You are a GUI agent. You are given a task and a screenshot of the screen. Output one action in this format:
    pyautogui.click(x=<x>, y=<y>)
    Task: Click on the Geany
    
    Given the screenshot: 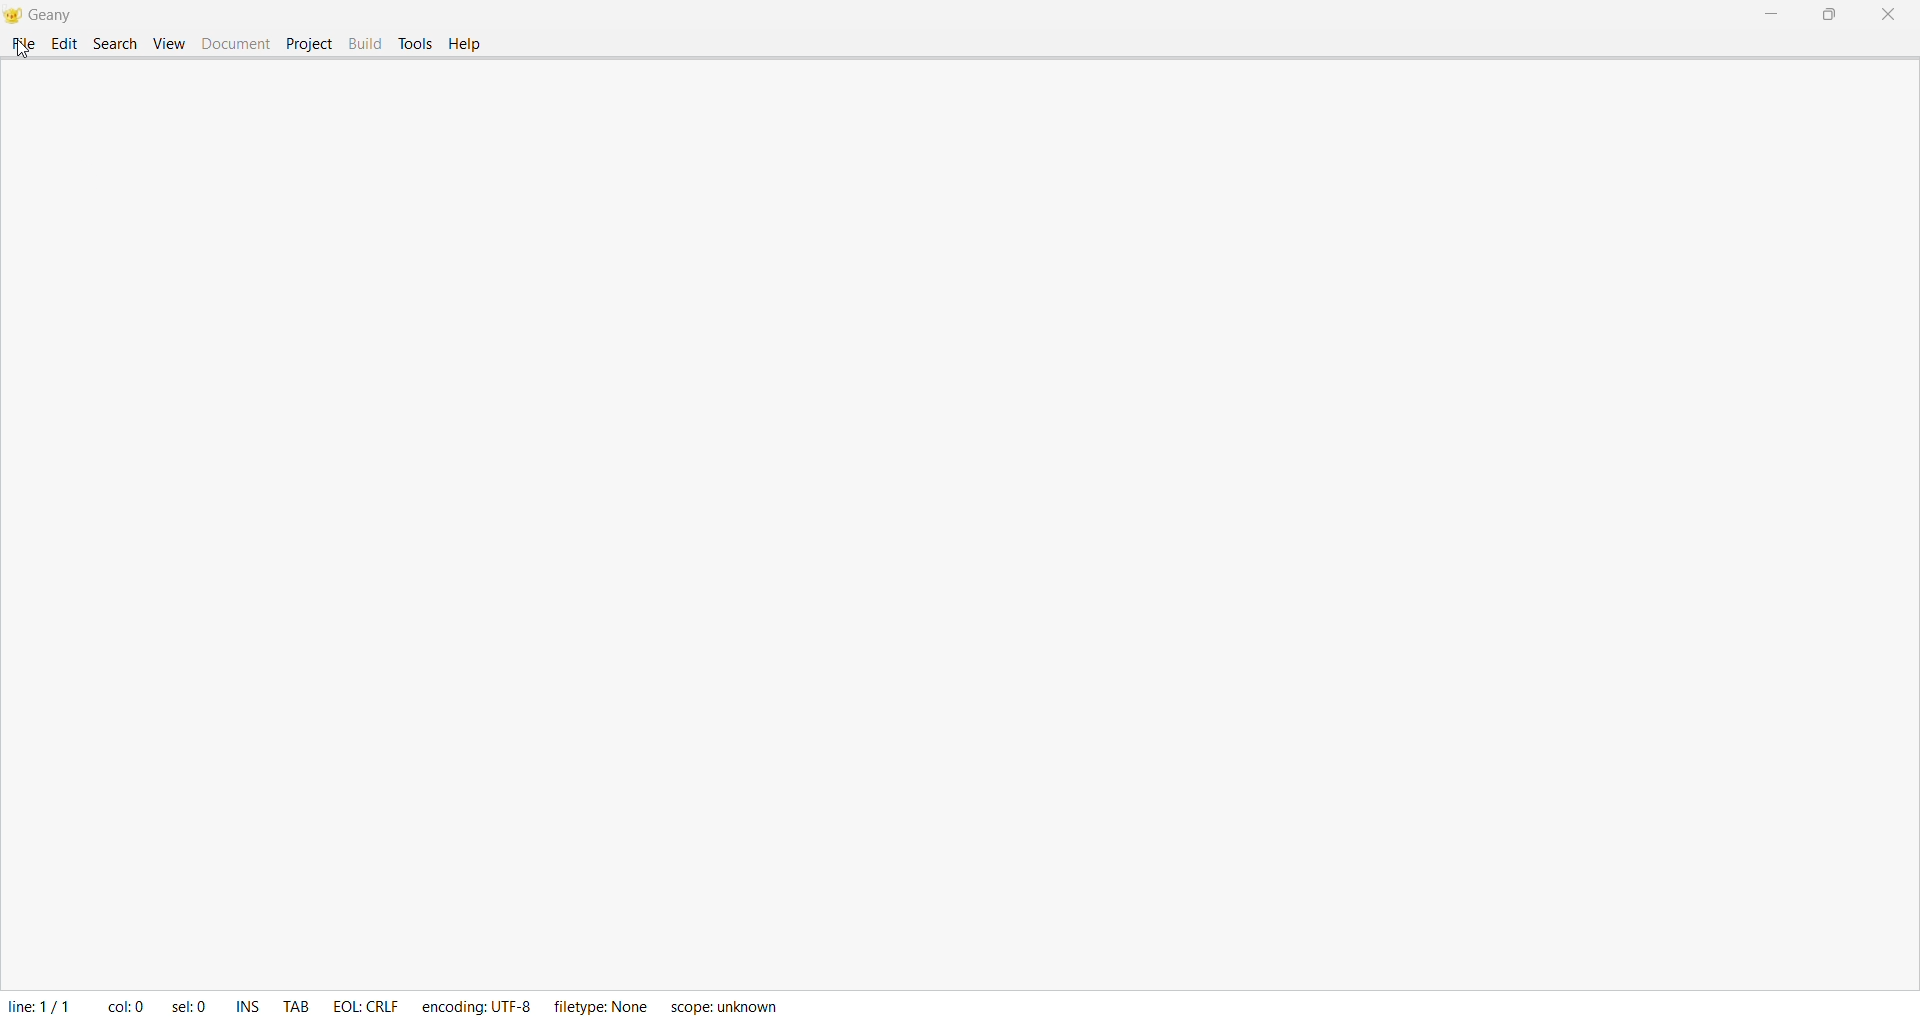 What is the action you would take?
    pyautogui.click(x=59, y=17)
    